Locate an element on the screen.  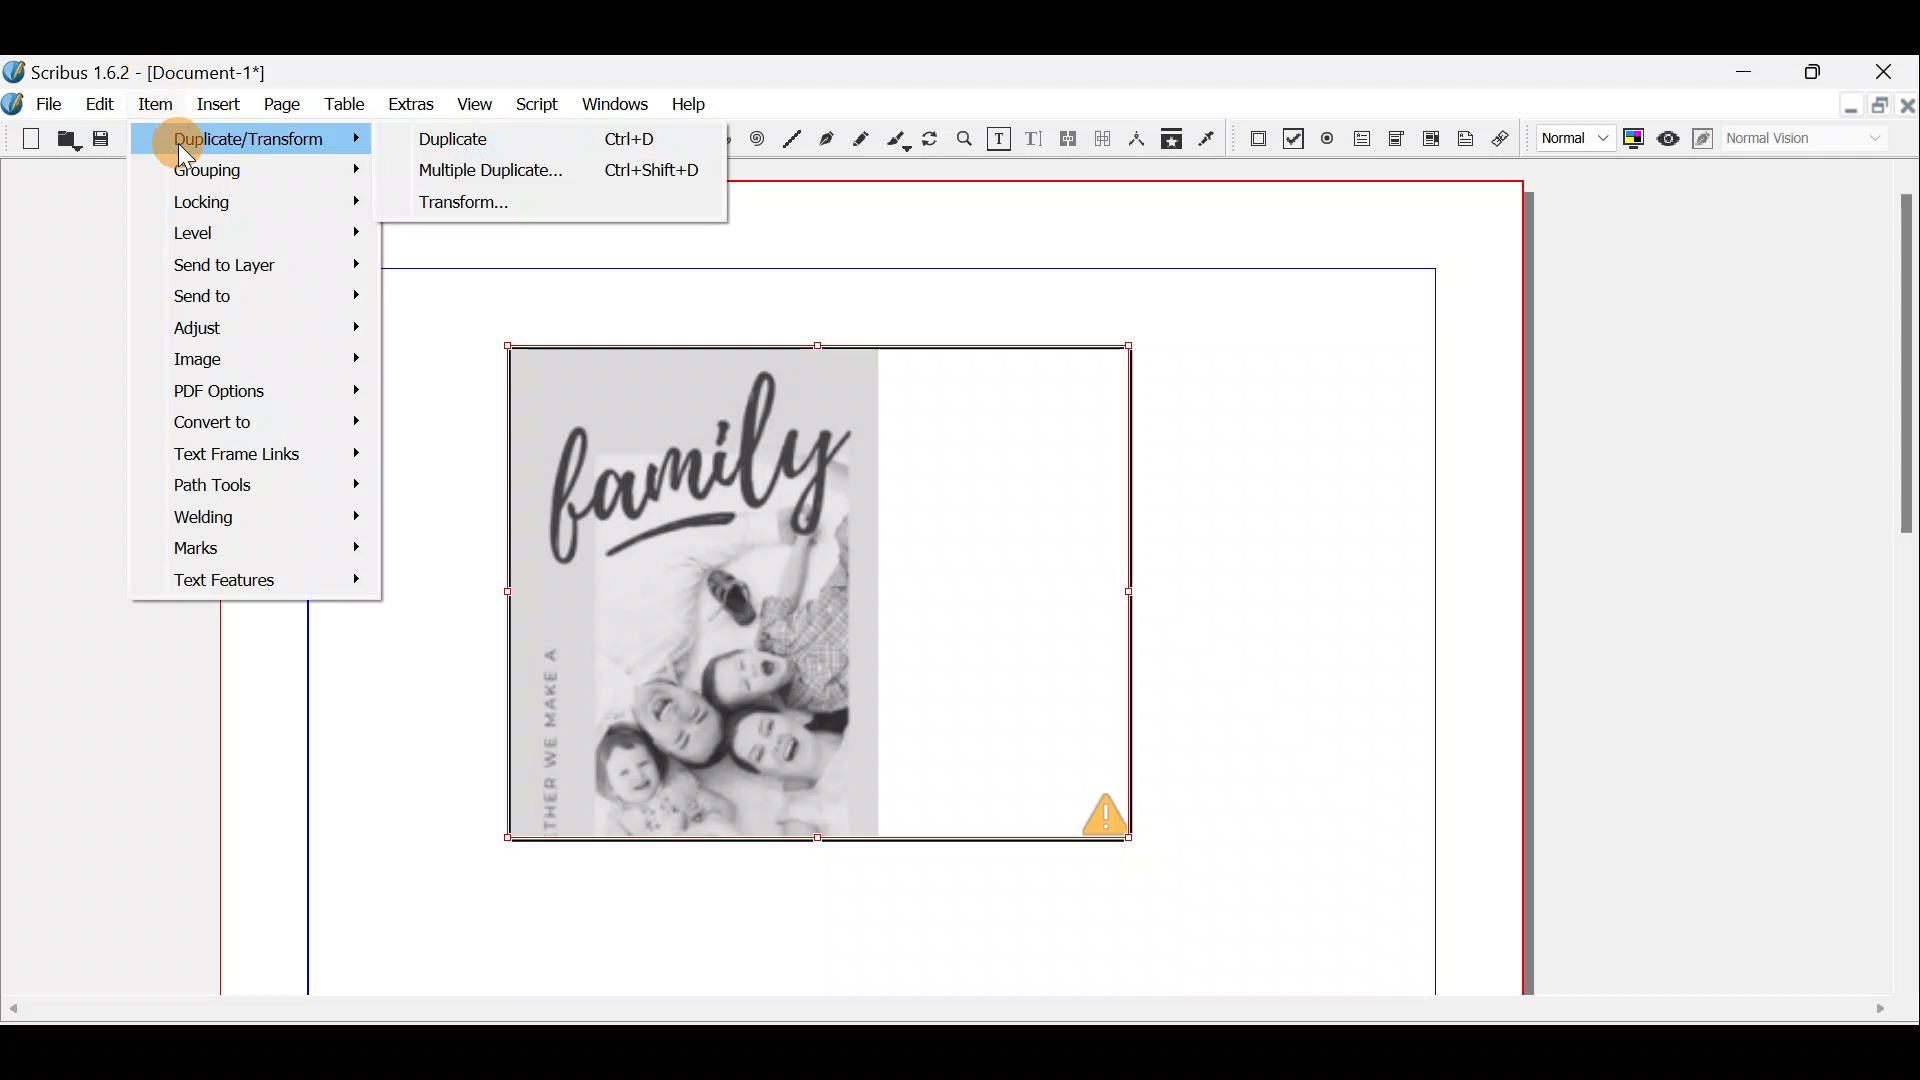
Adjust is located at coordinates (273, 330).